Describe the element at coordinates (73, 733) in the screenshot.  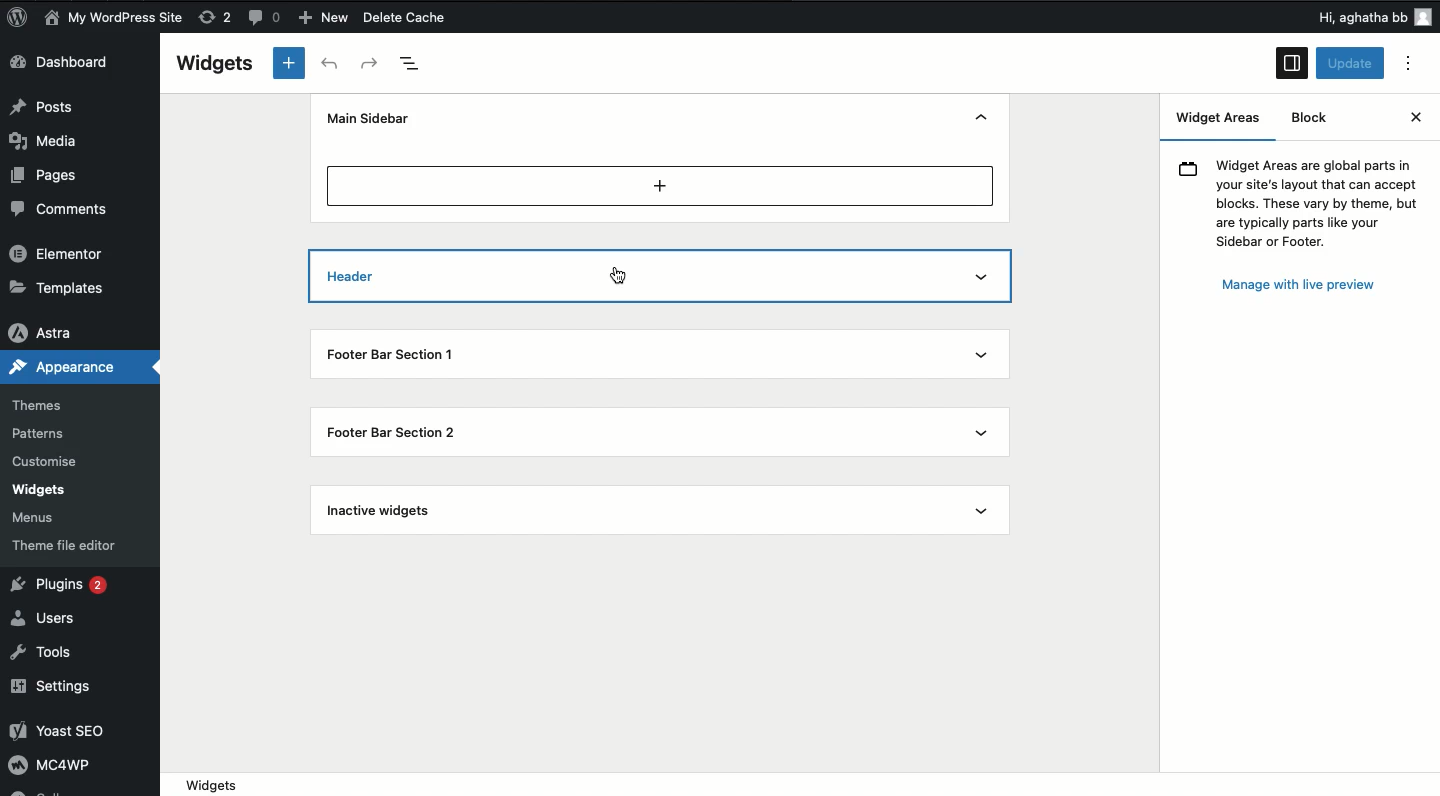
I see `Yoast SEO` at that location.